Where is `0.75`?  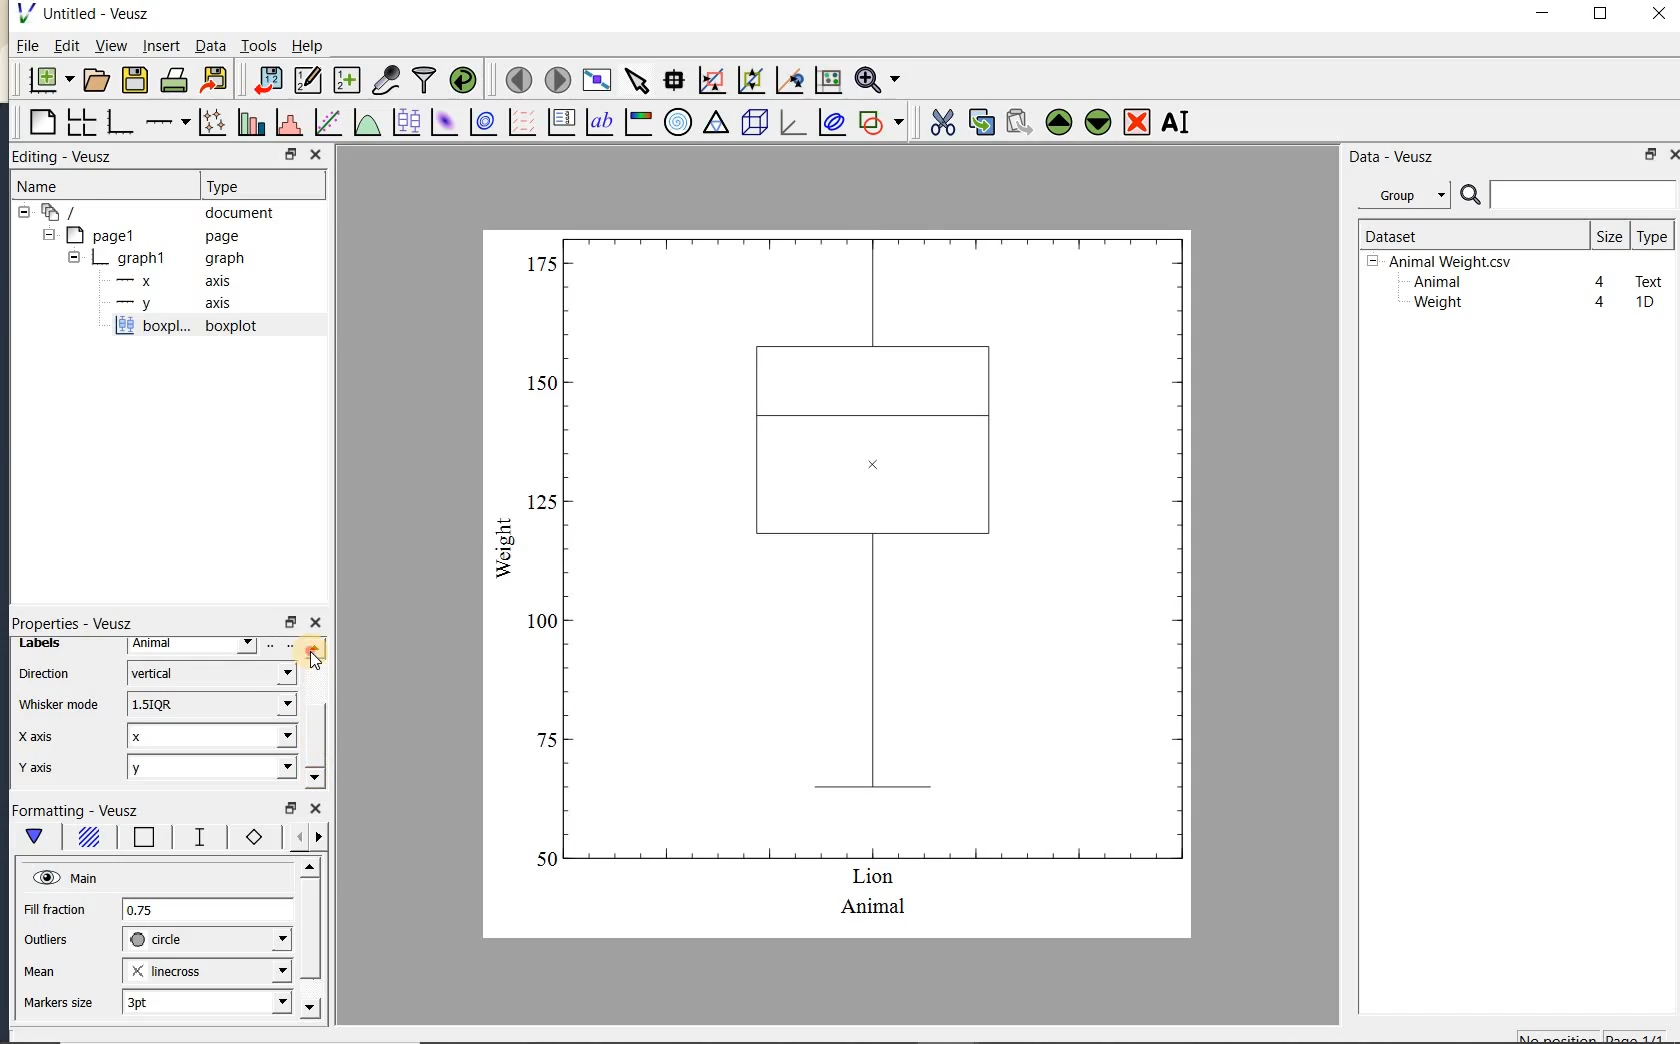 0.75 is located at coordinates (207, 911).